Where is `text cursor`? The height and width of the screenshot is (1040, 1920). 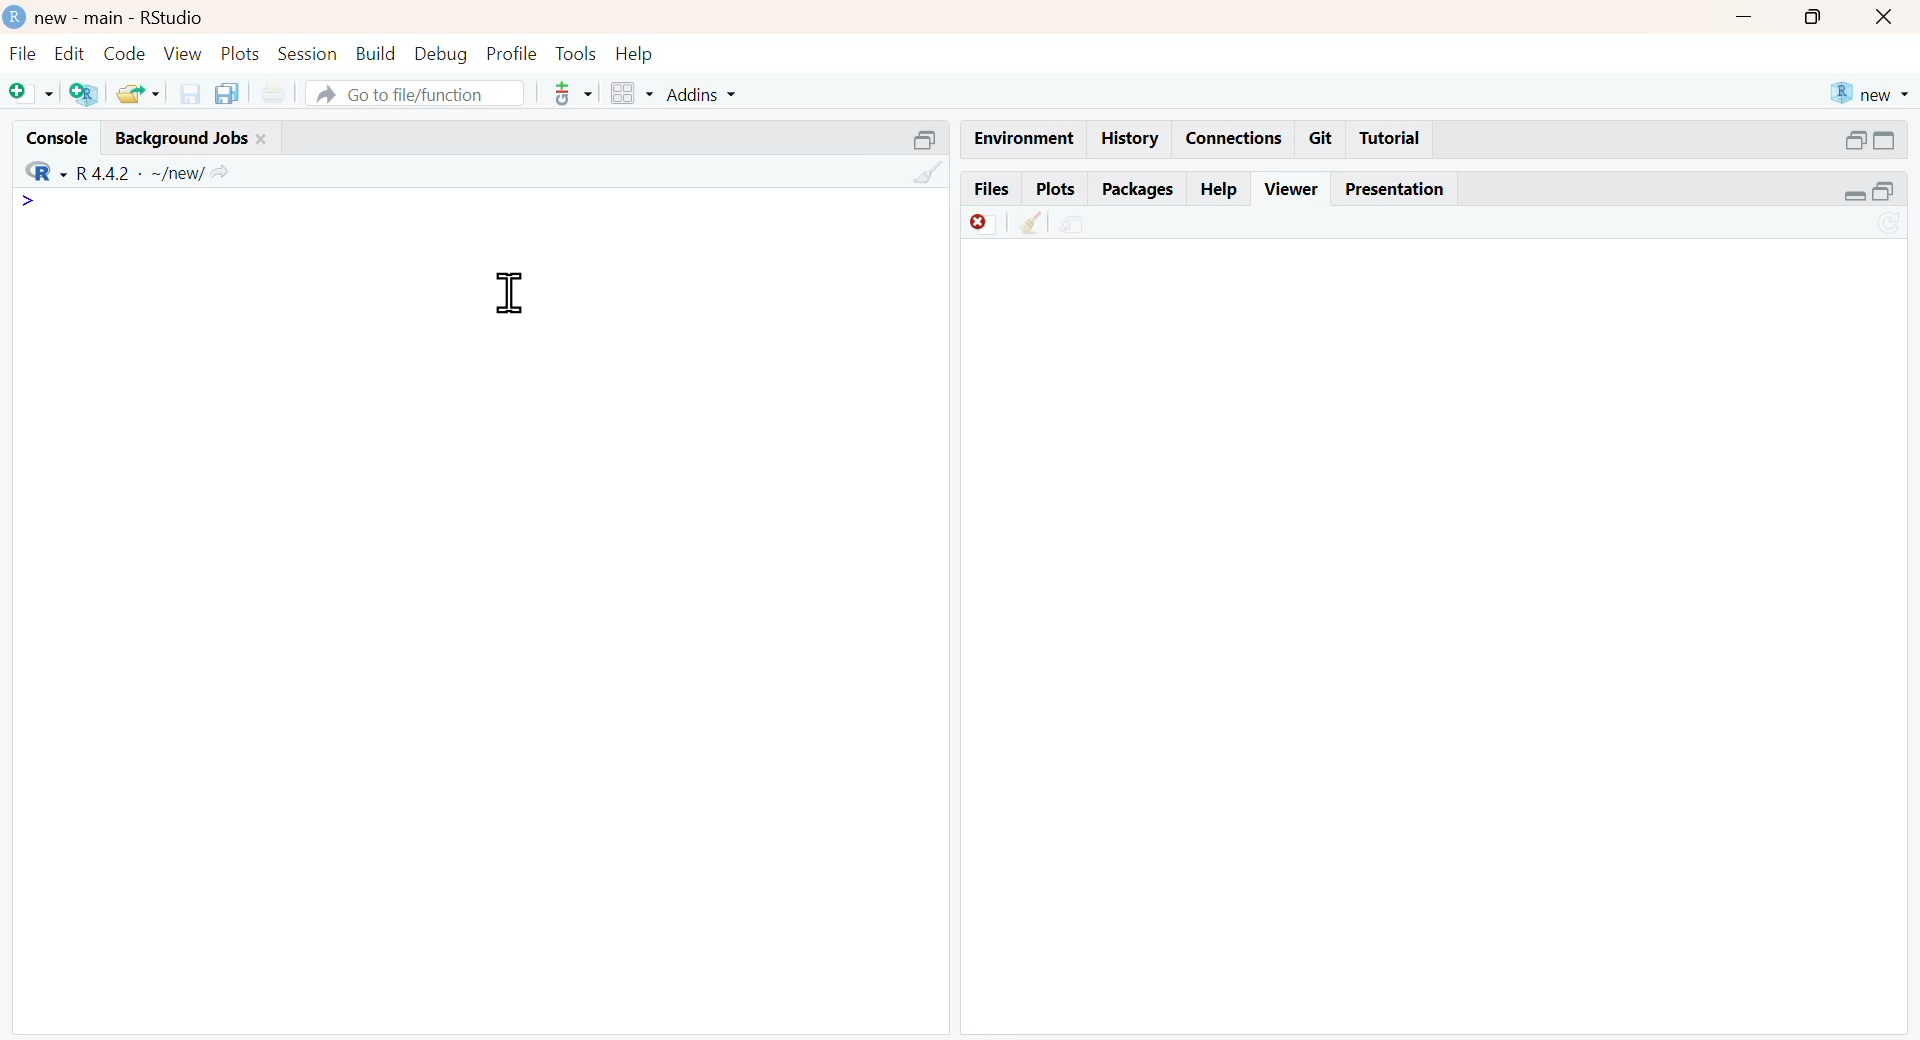 text cursor is located at coordinates (506, 293).